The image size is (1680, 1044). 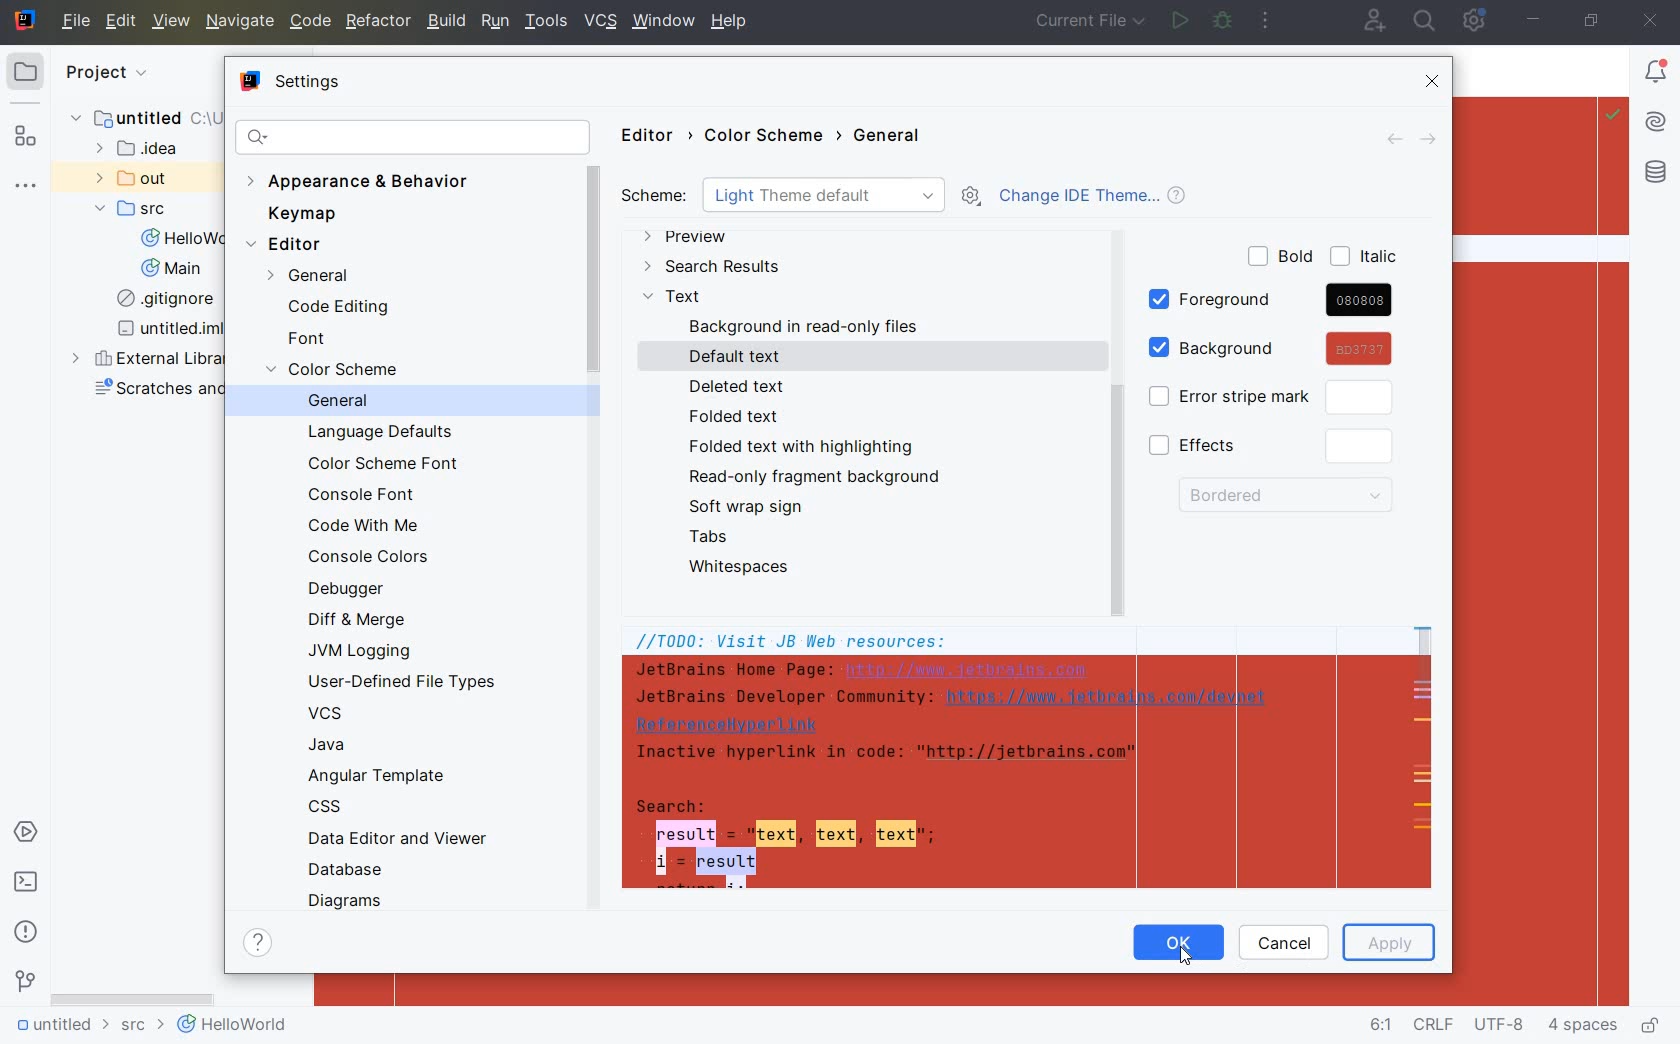 What do you see at coordinates (1657, 73) in the screenshot?
I see `Notifications` at bounding box center [1657, 73].